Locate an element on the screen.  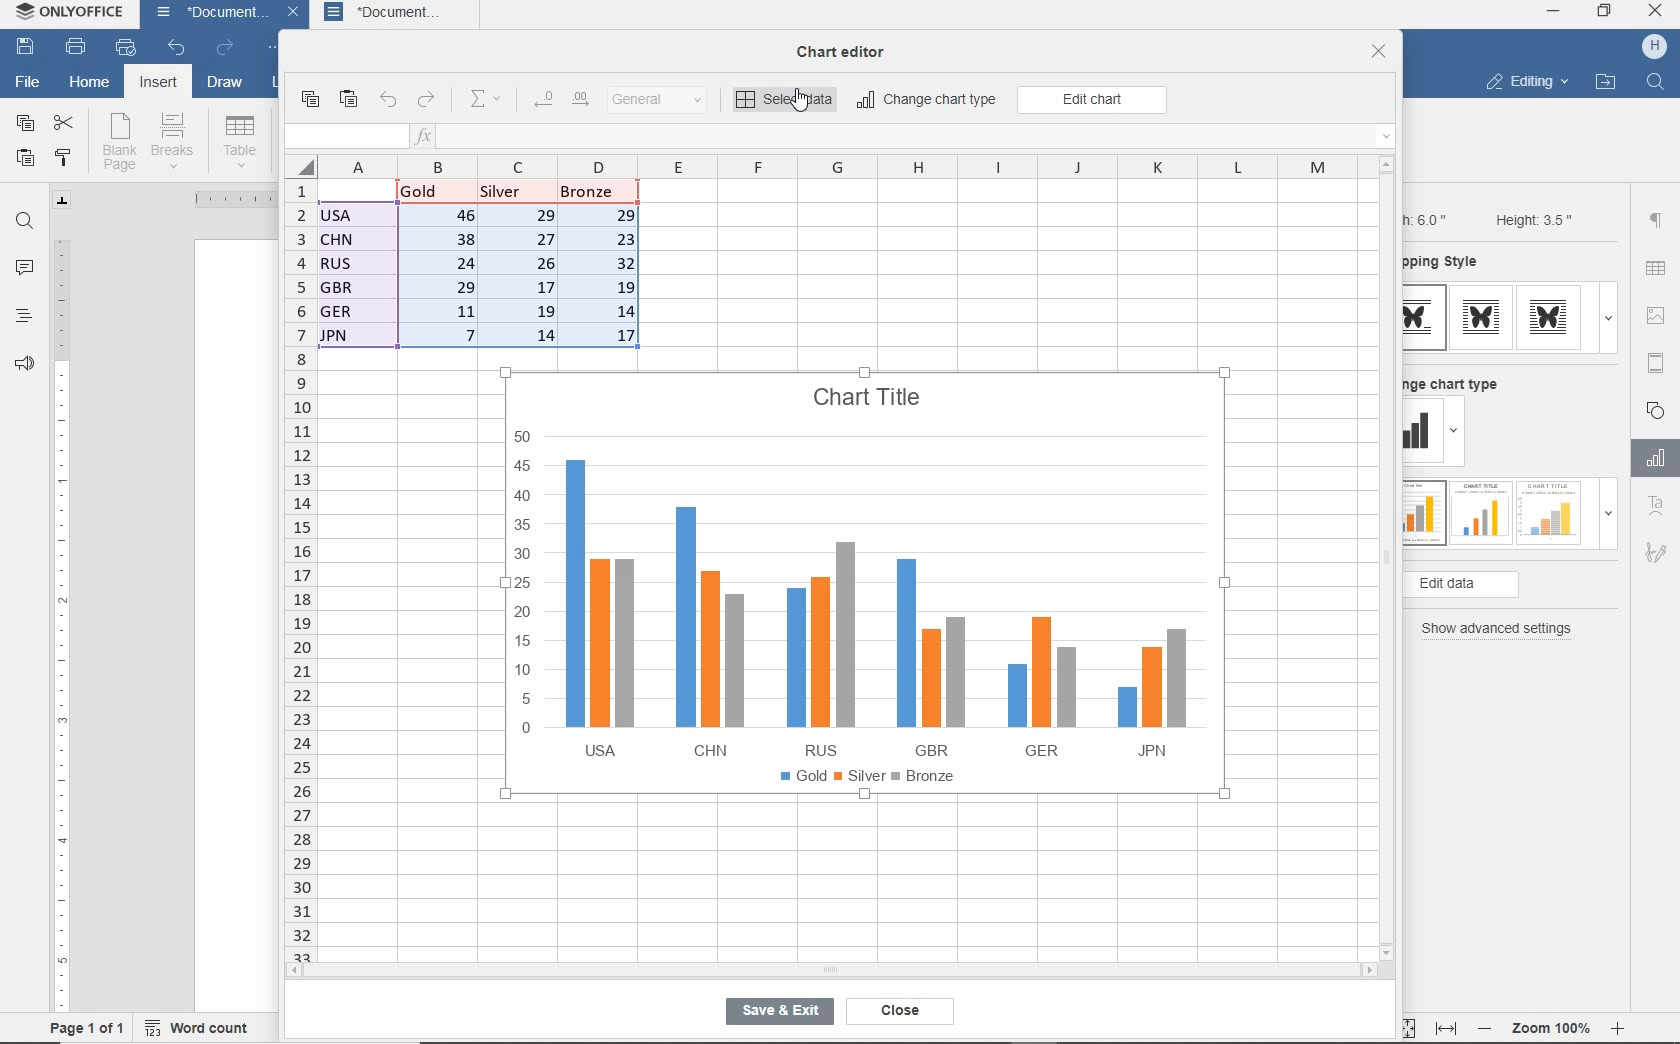
image is located at coordinates (1656, 315).